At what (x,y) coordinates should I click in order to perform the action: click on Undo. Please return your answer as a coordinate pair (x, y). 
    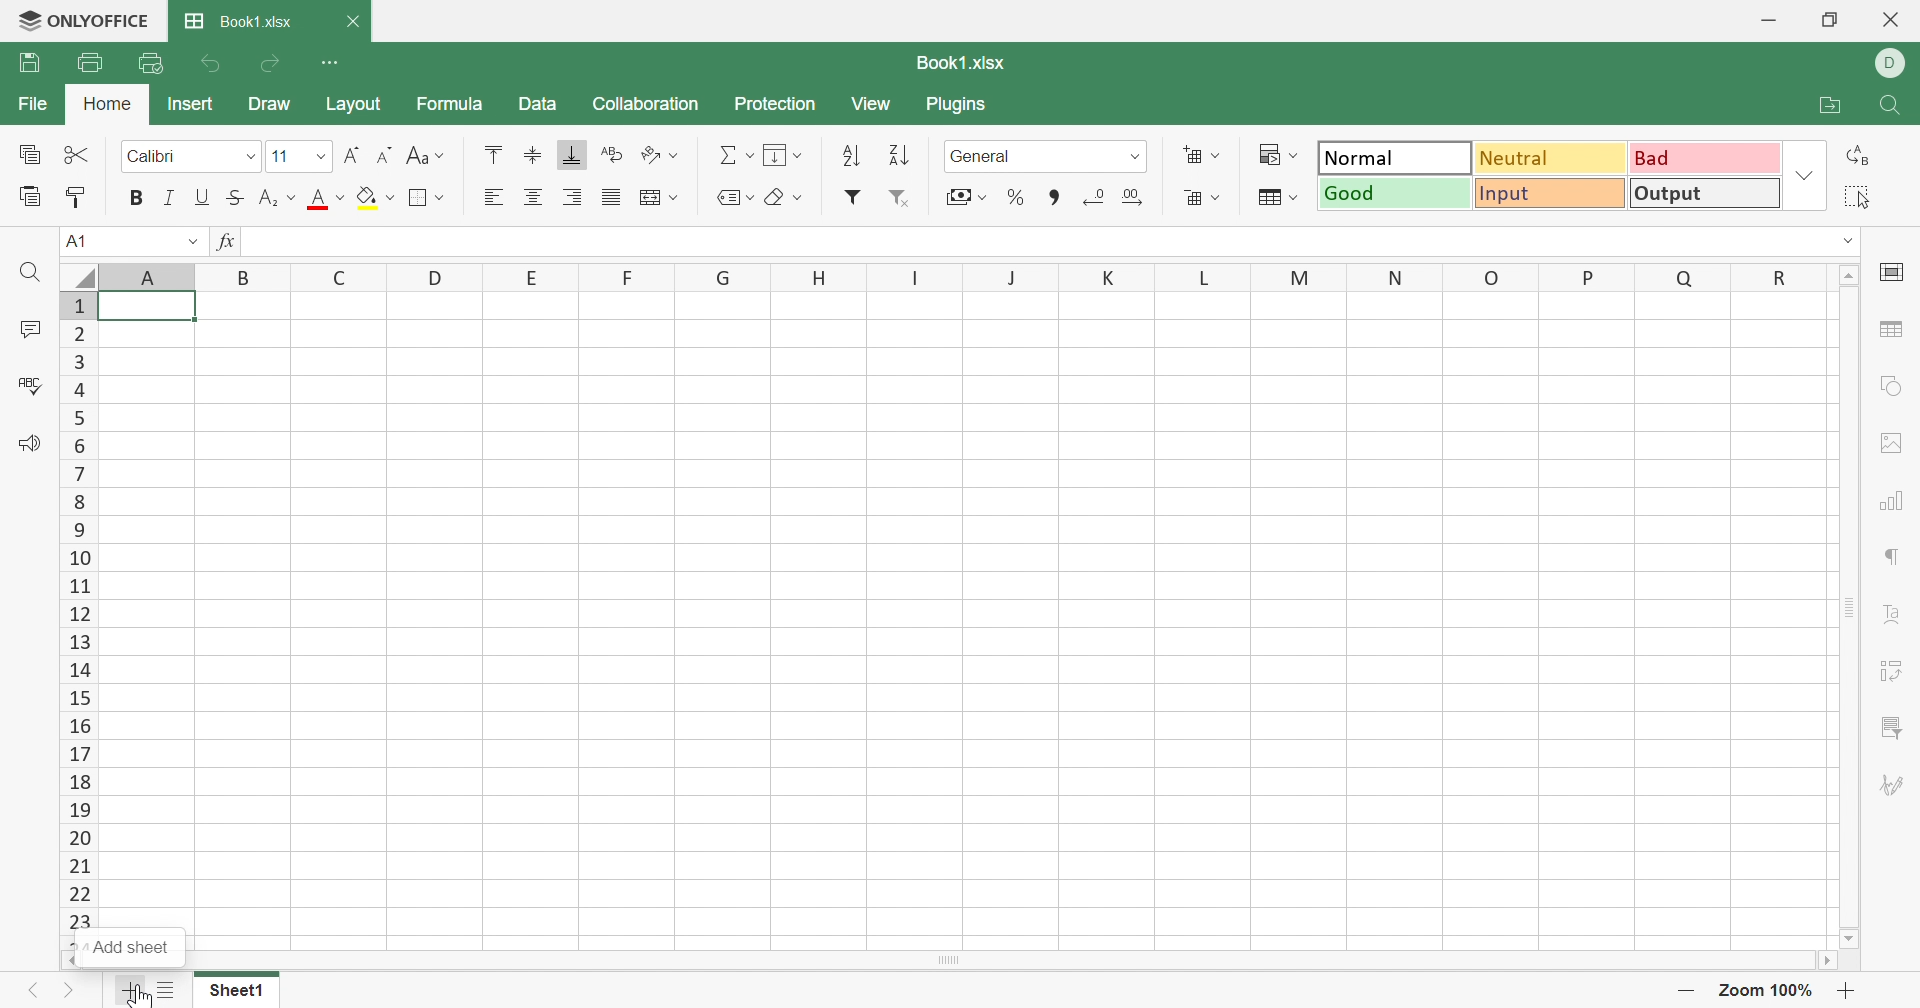
    Looking at the image, I should click on (210, 65).